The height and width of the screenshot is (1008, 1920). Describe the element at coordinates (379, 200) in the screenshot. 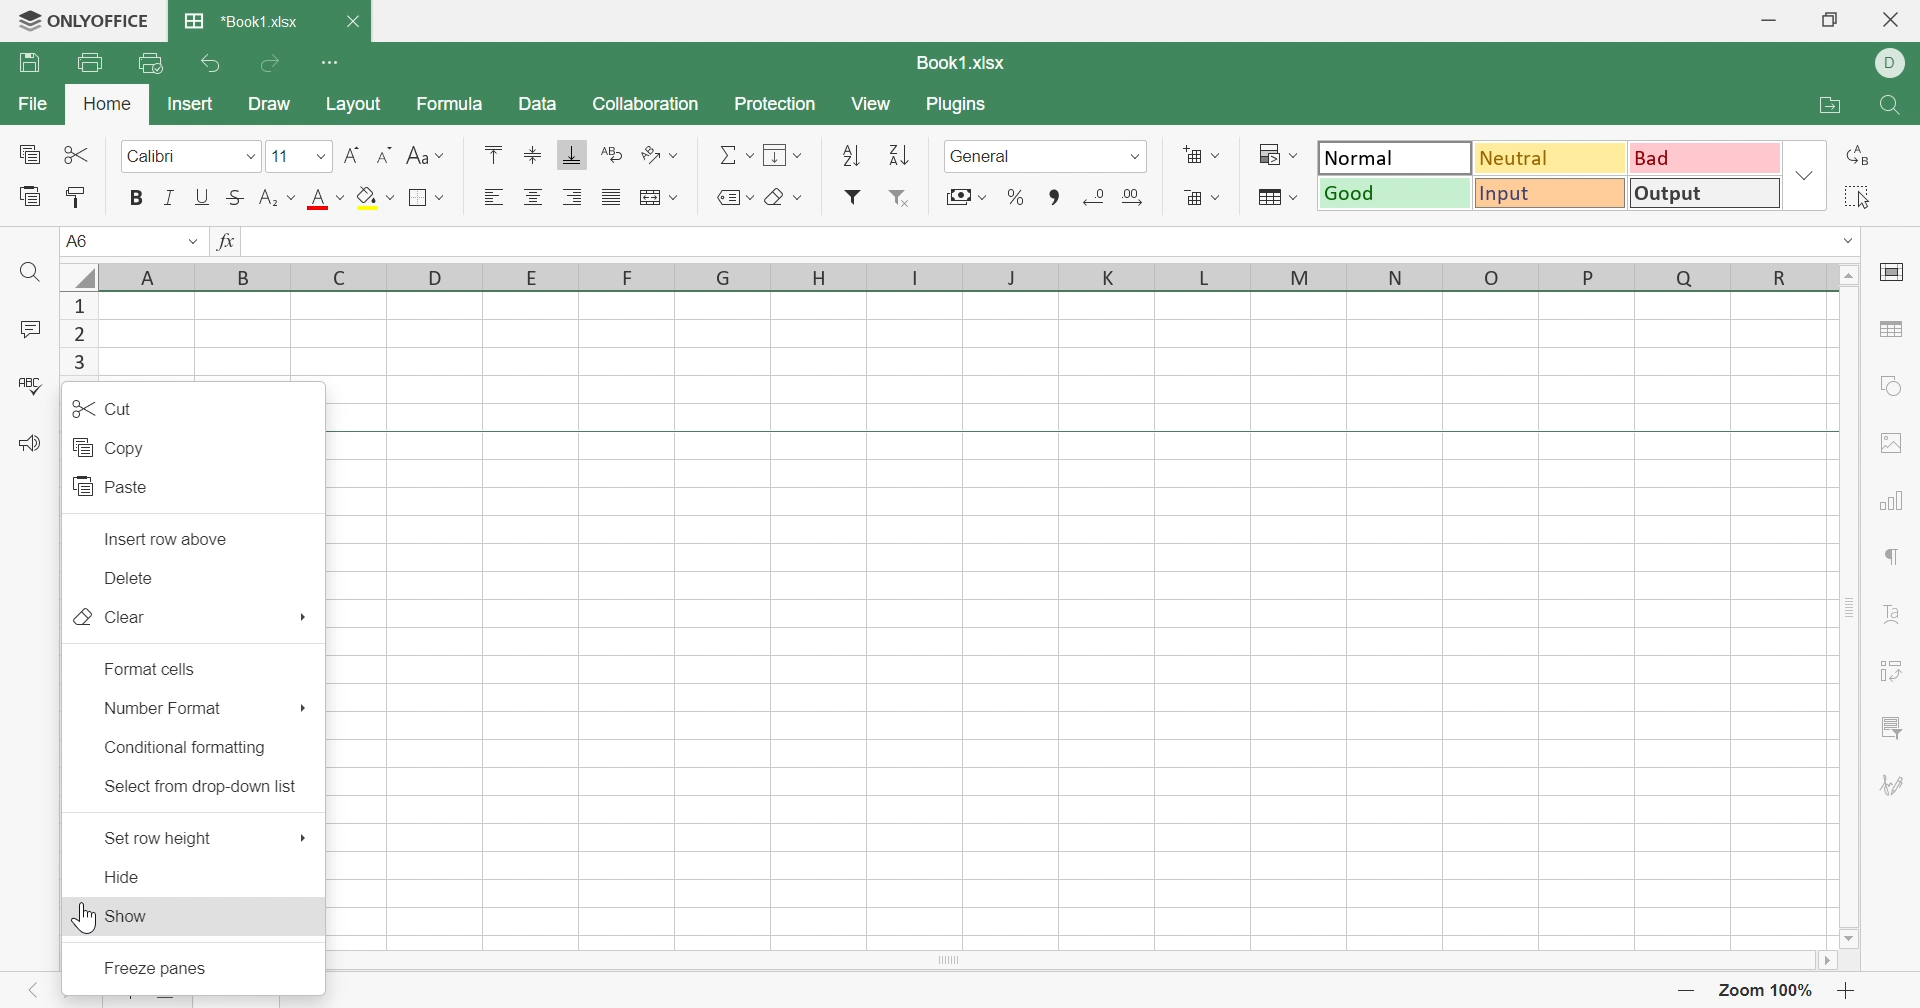

I see `Fill color` at that location.